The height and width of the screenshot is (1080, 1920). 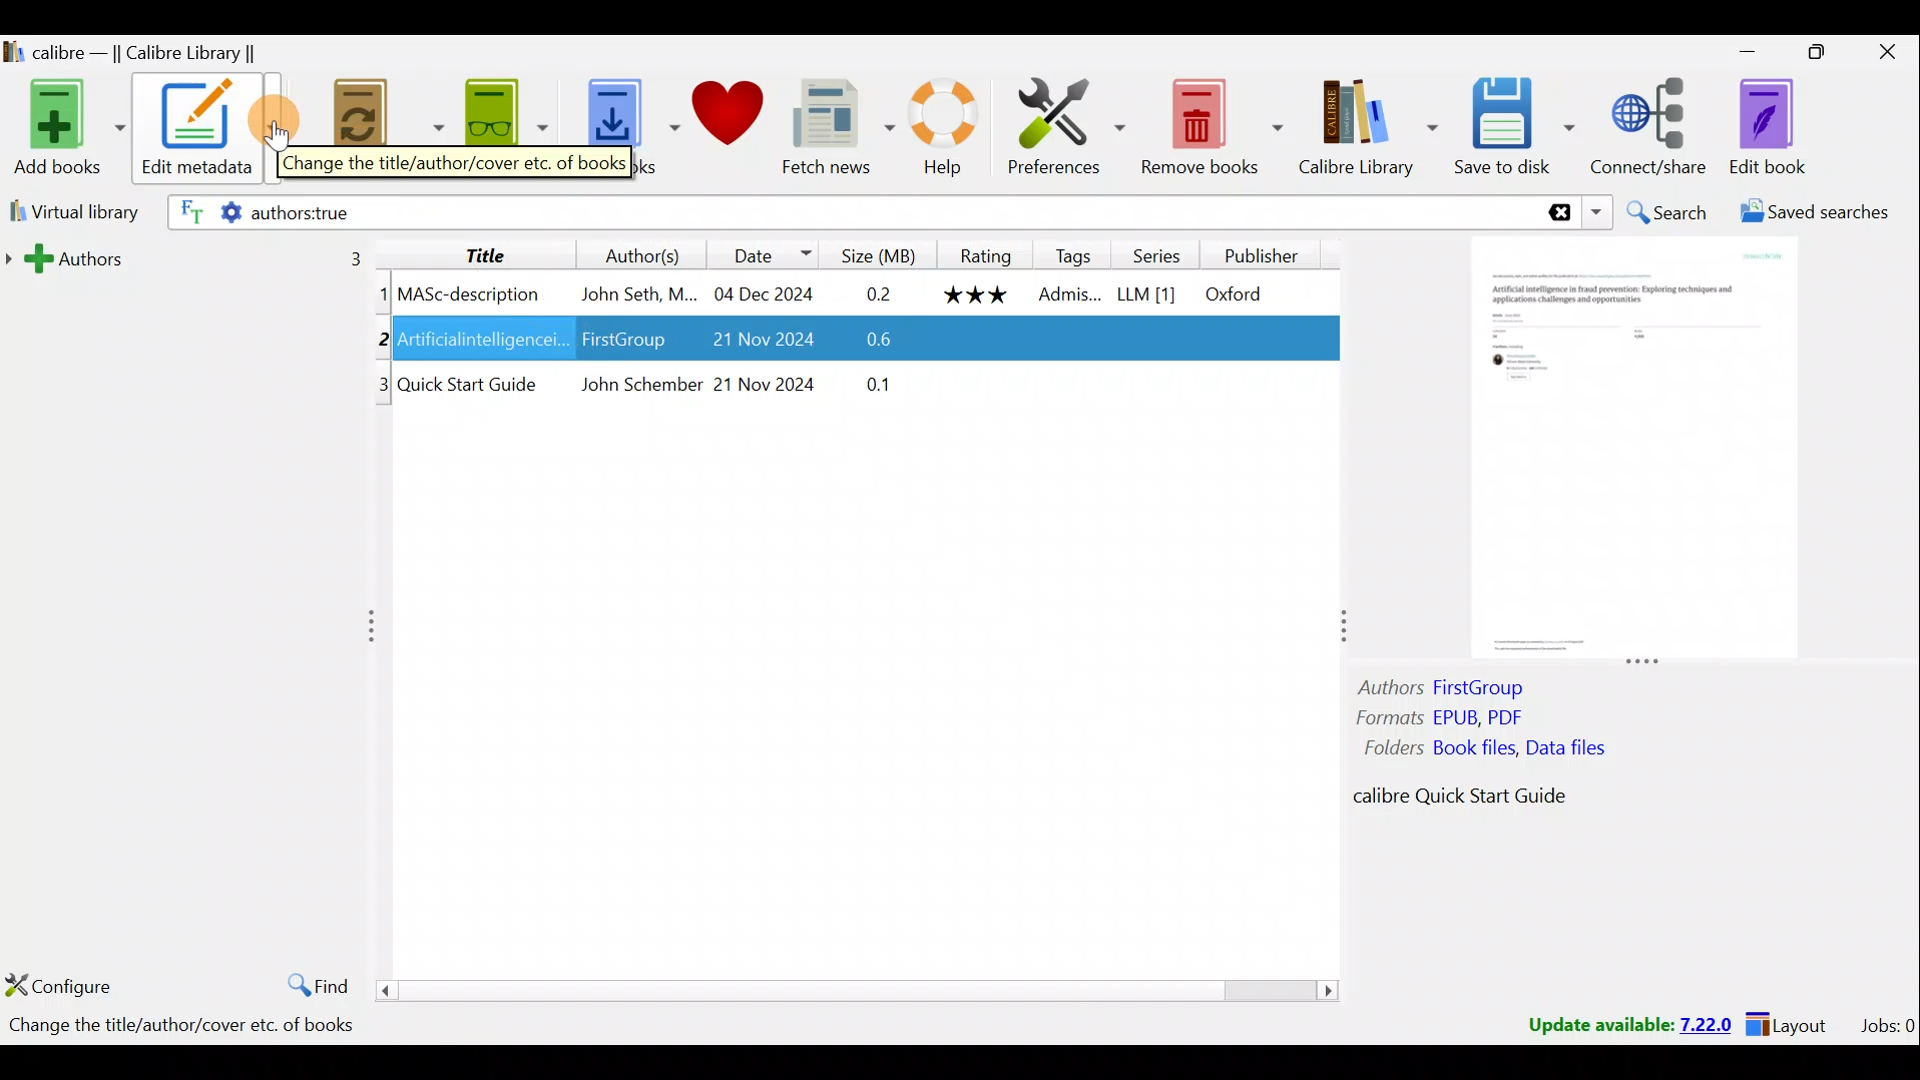 What do you see at coordinates (357, 110) in the screenshot?
I see `Convert books` at bounding box center [357, 110].